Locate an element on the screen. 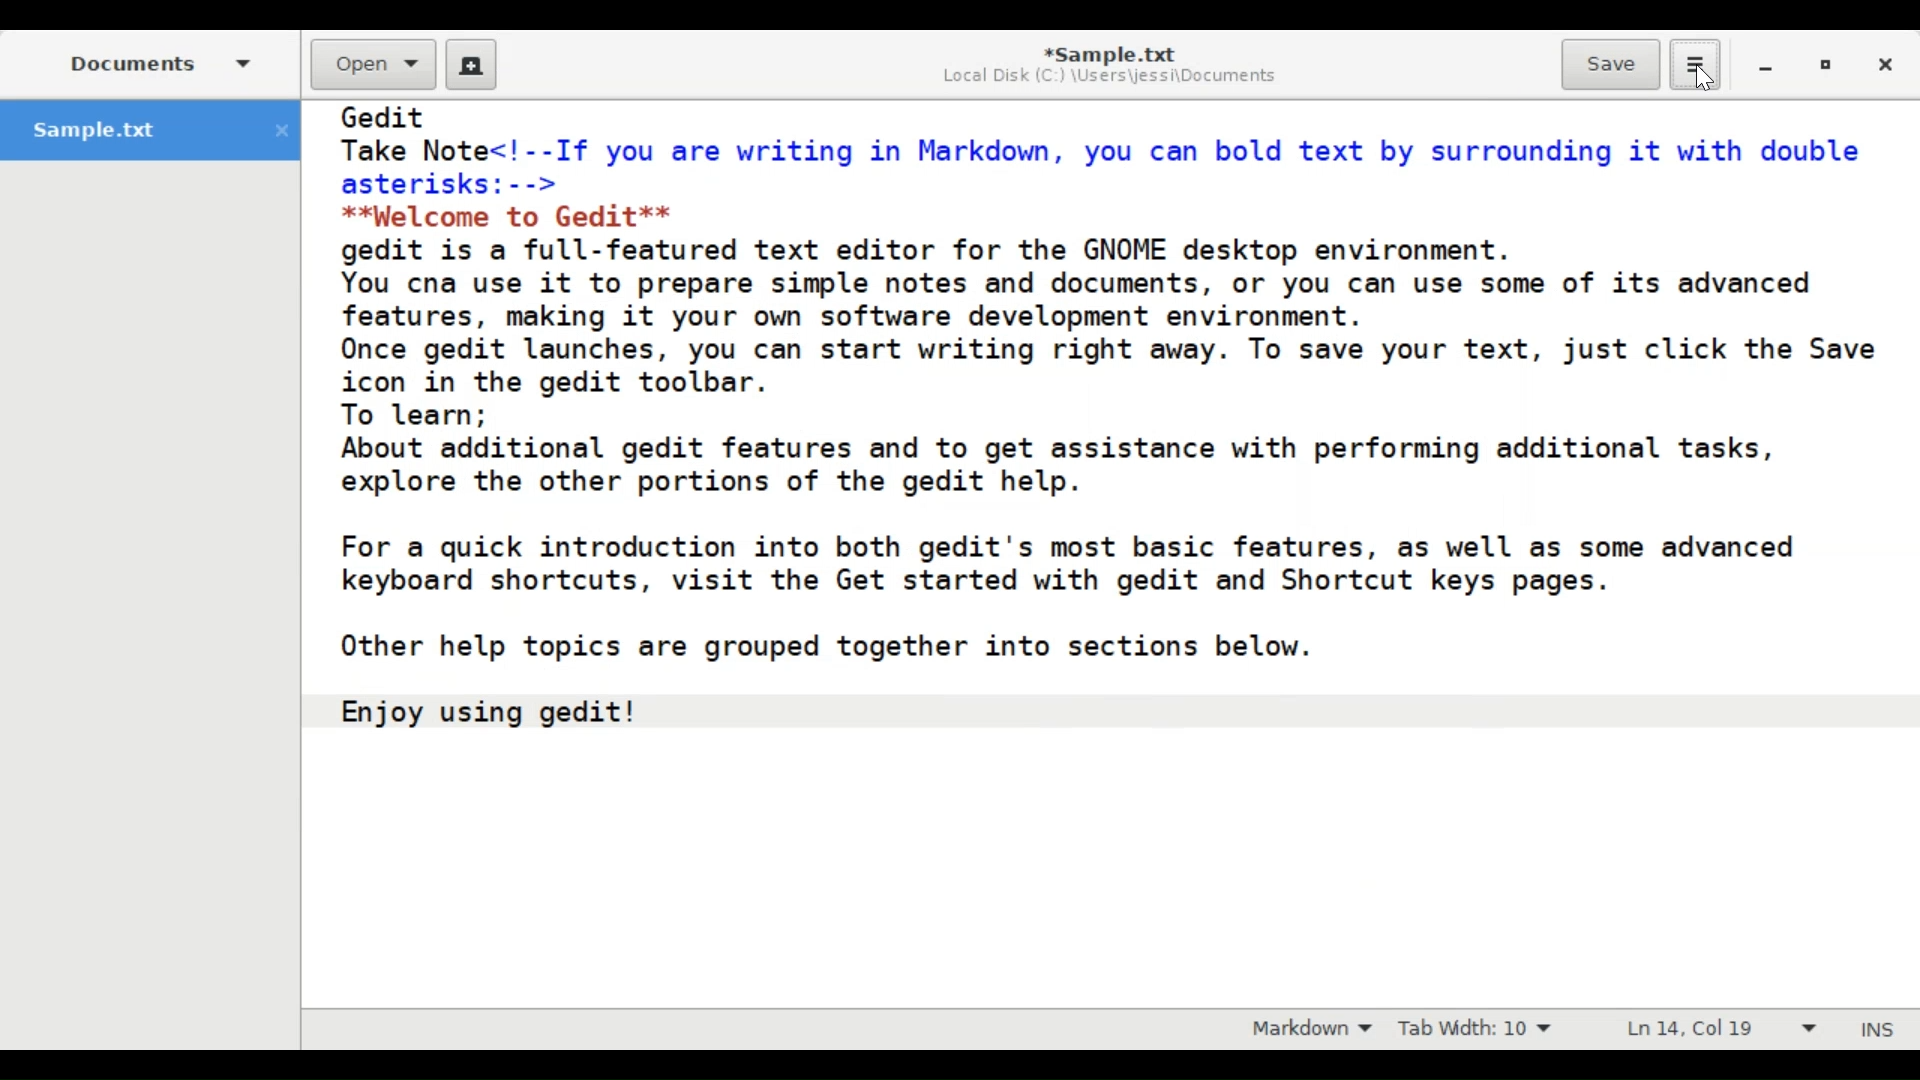 The width and height of the screenshot is (1920, 1080). Save is located at coordinates (1609, 64).